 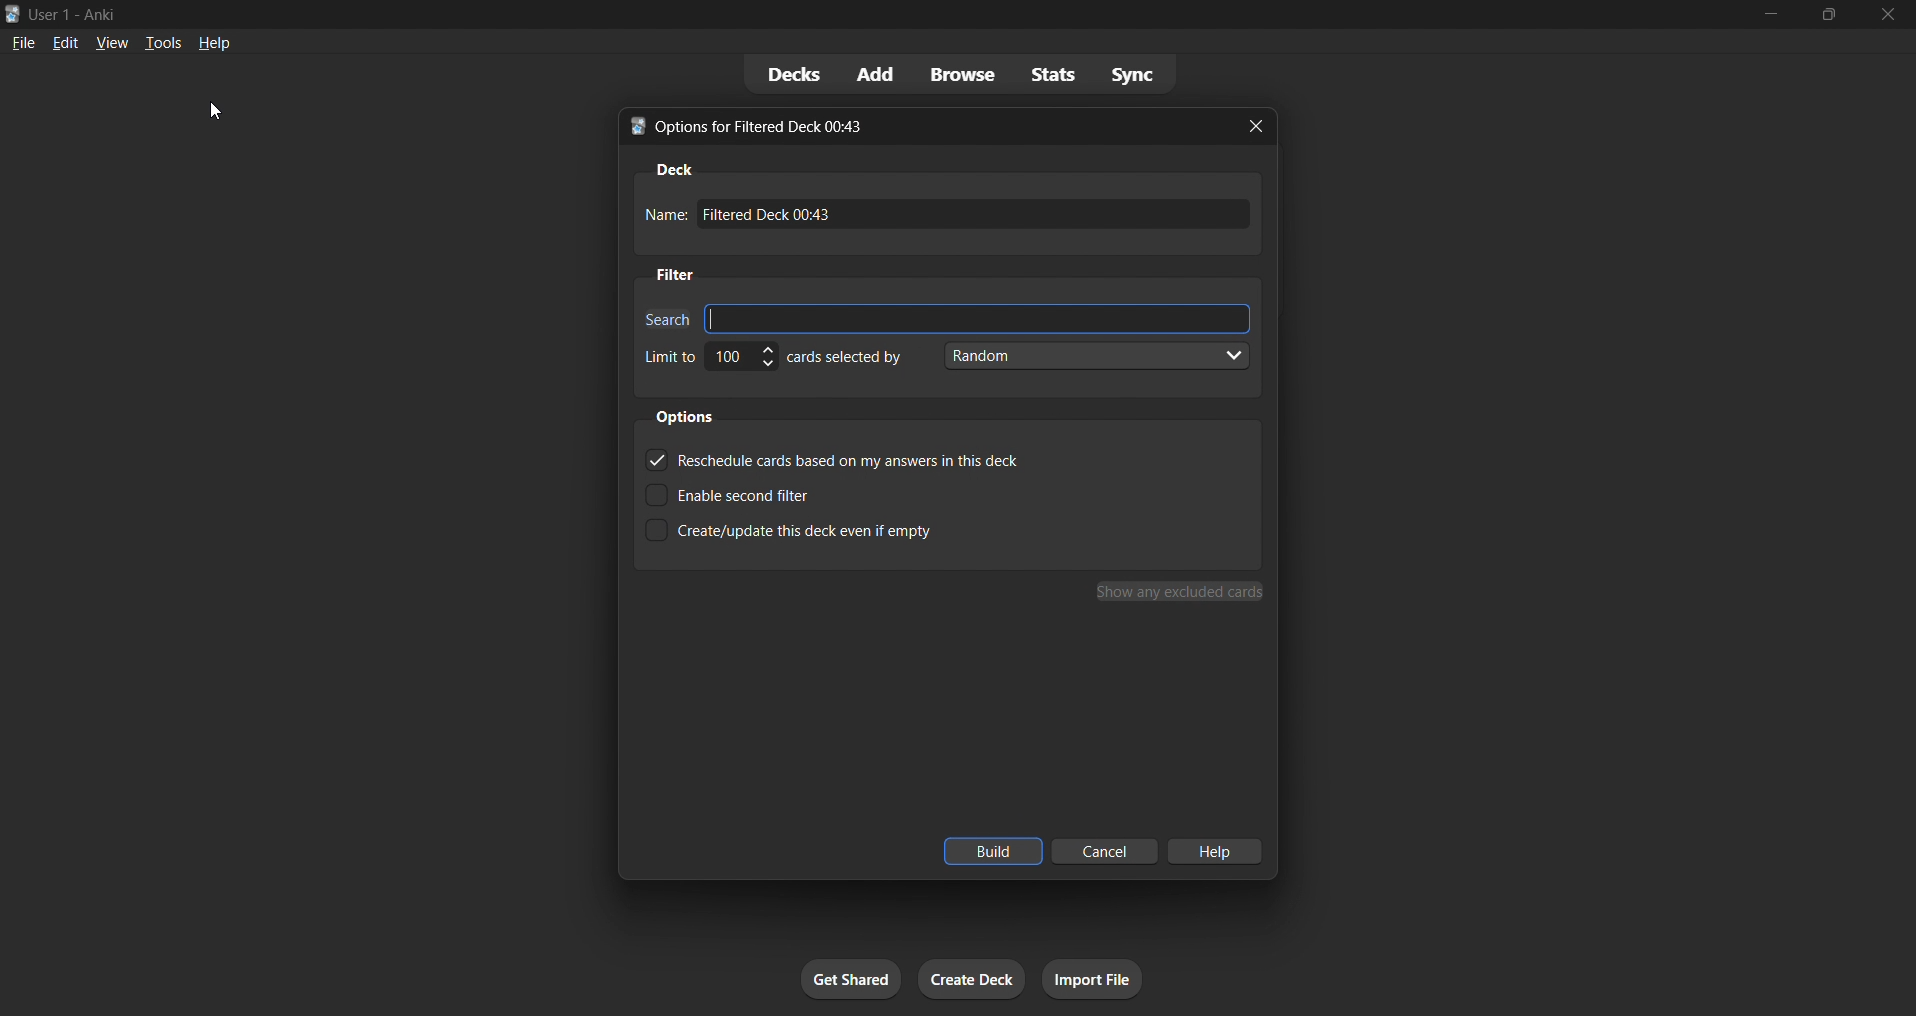 What do you see at coordinates (1260, 128) in the screenshot?
I see `close` at bounding box center [1260, 128].